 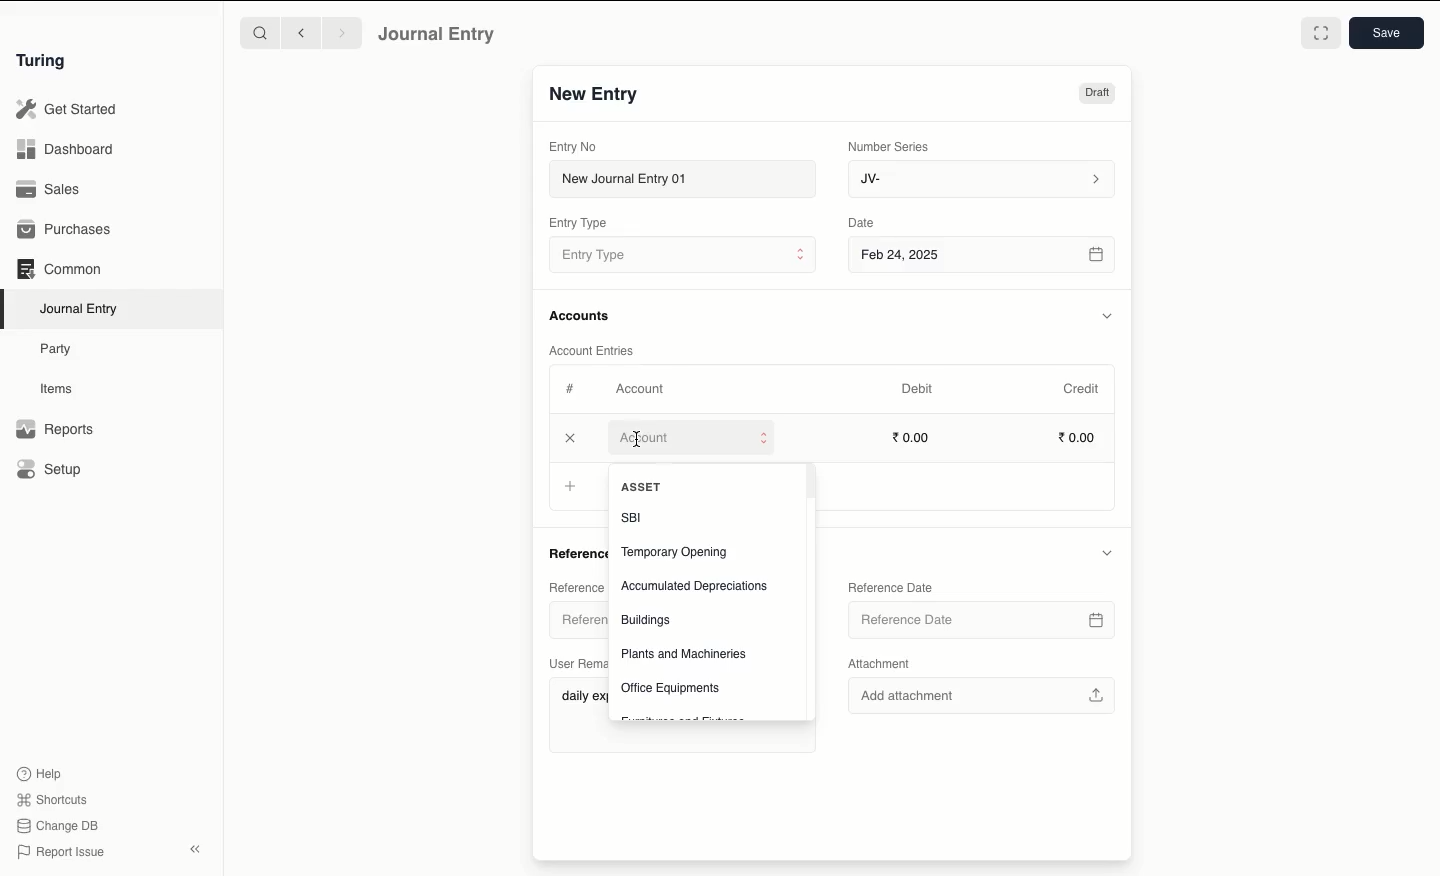 I want to click on Setup, so click(x=50, y=468).